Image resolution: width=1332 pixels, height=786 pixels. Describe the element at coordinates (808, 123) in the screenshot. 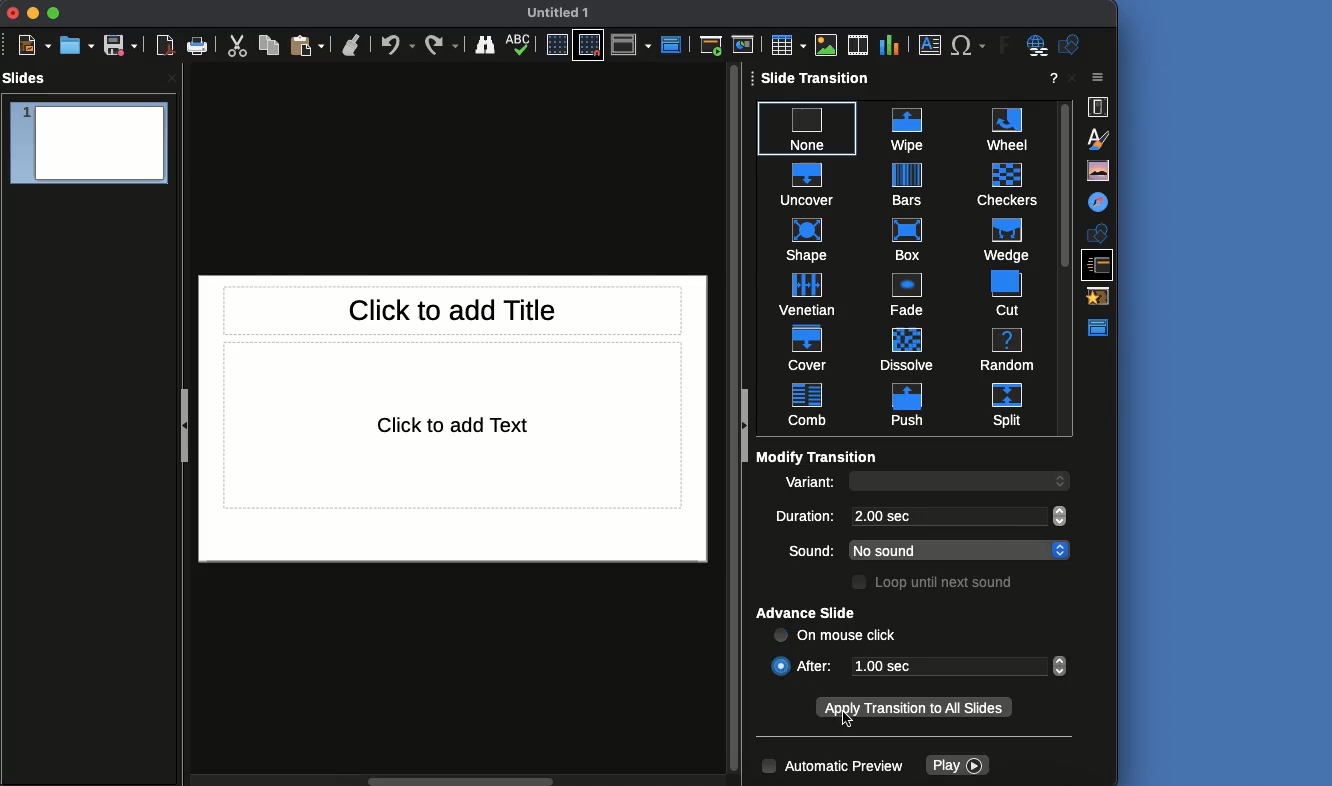

I see `none` at that location.